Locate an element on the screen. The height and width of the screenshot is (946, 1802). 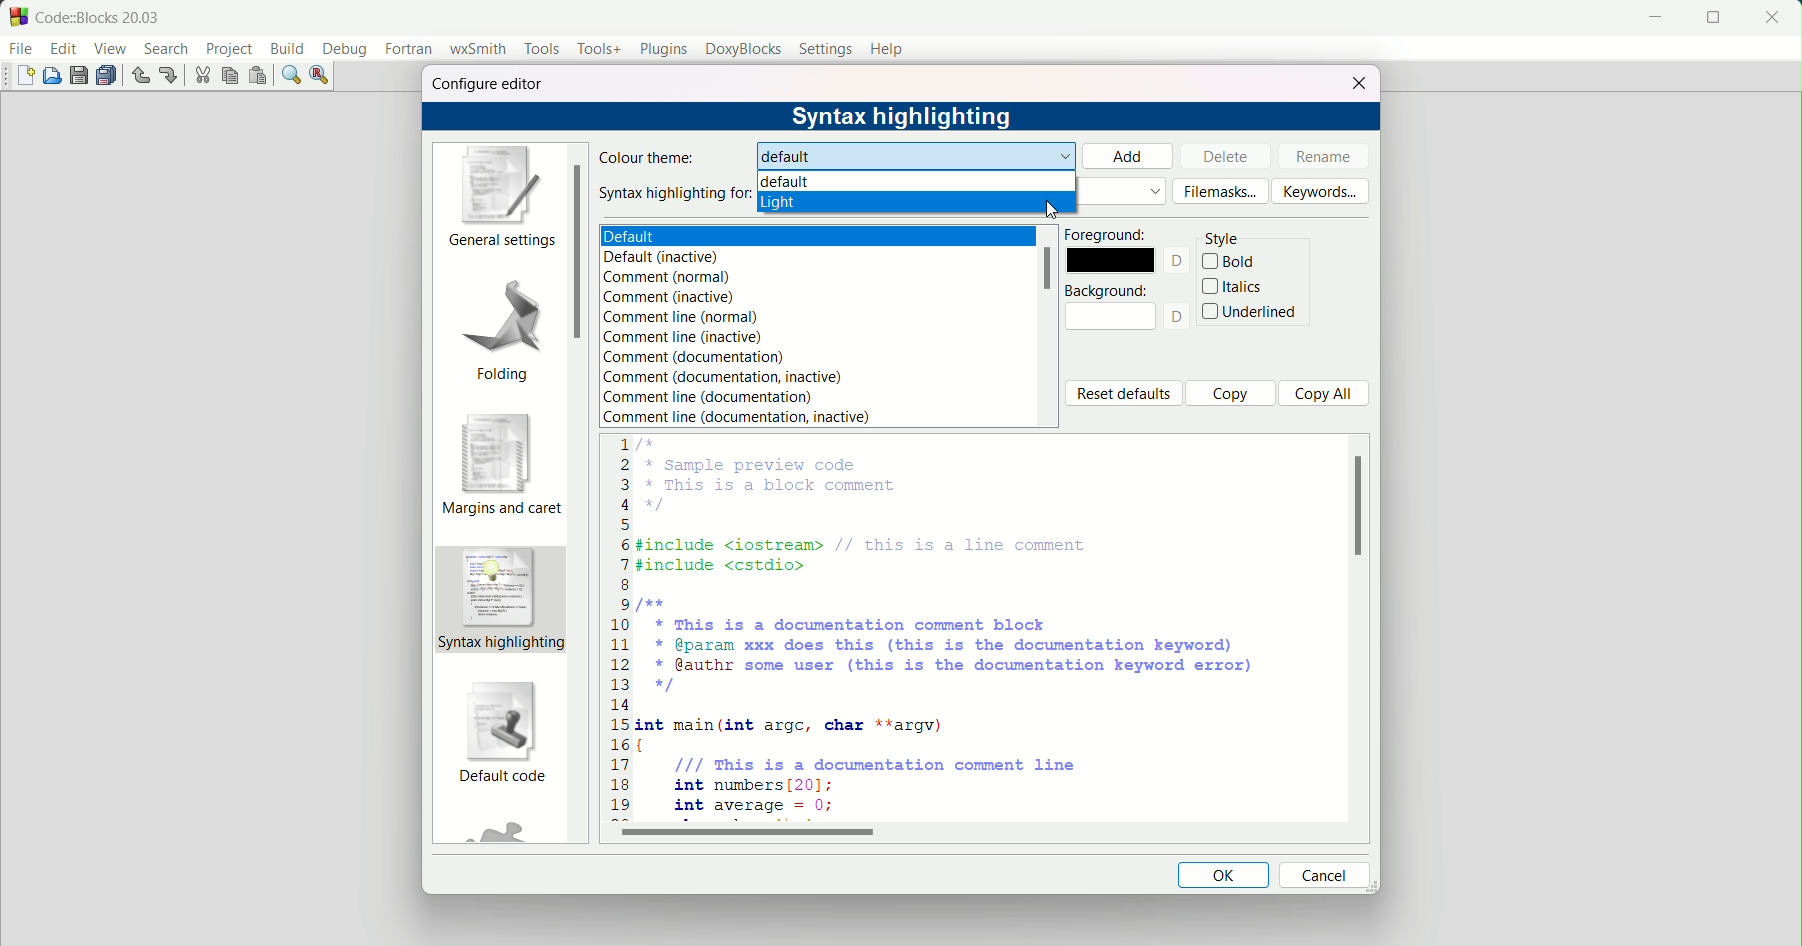
text is located at coordinates (819, 325).